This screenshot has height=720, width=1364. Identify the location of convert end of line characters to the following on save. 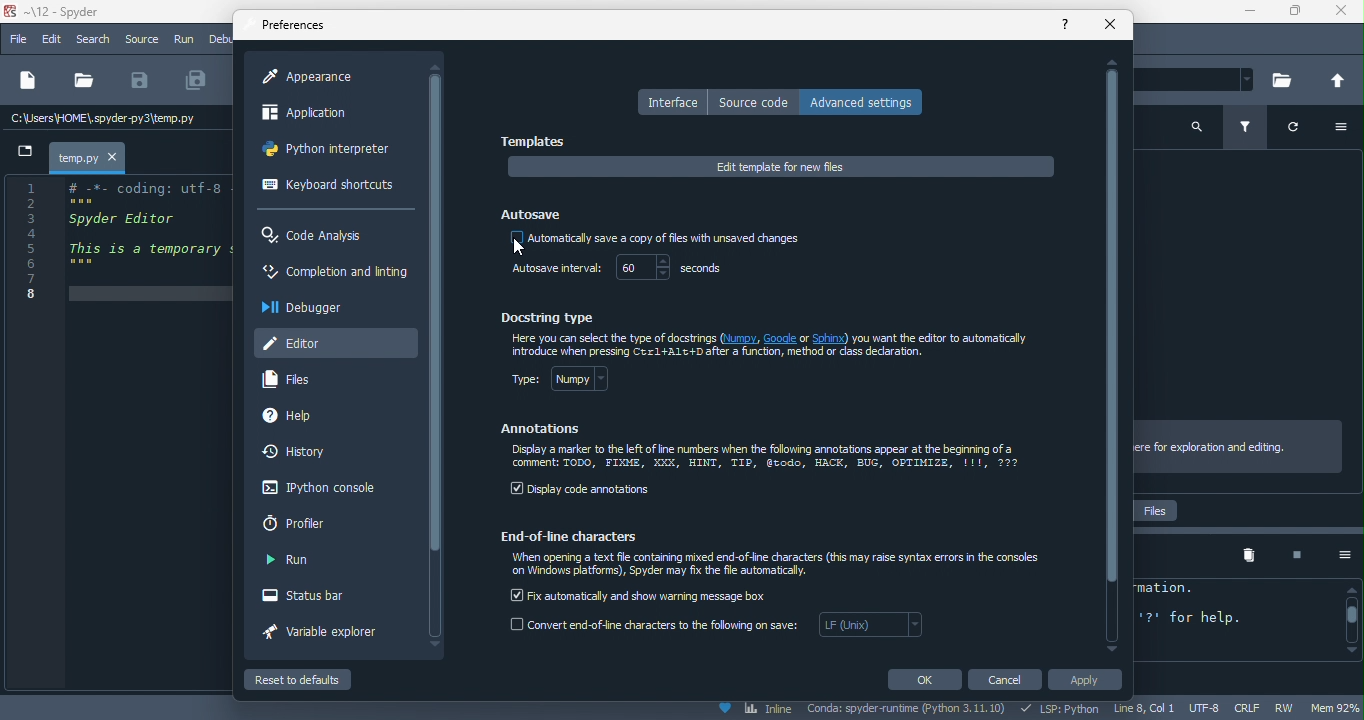
(719, 629).